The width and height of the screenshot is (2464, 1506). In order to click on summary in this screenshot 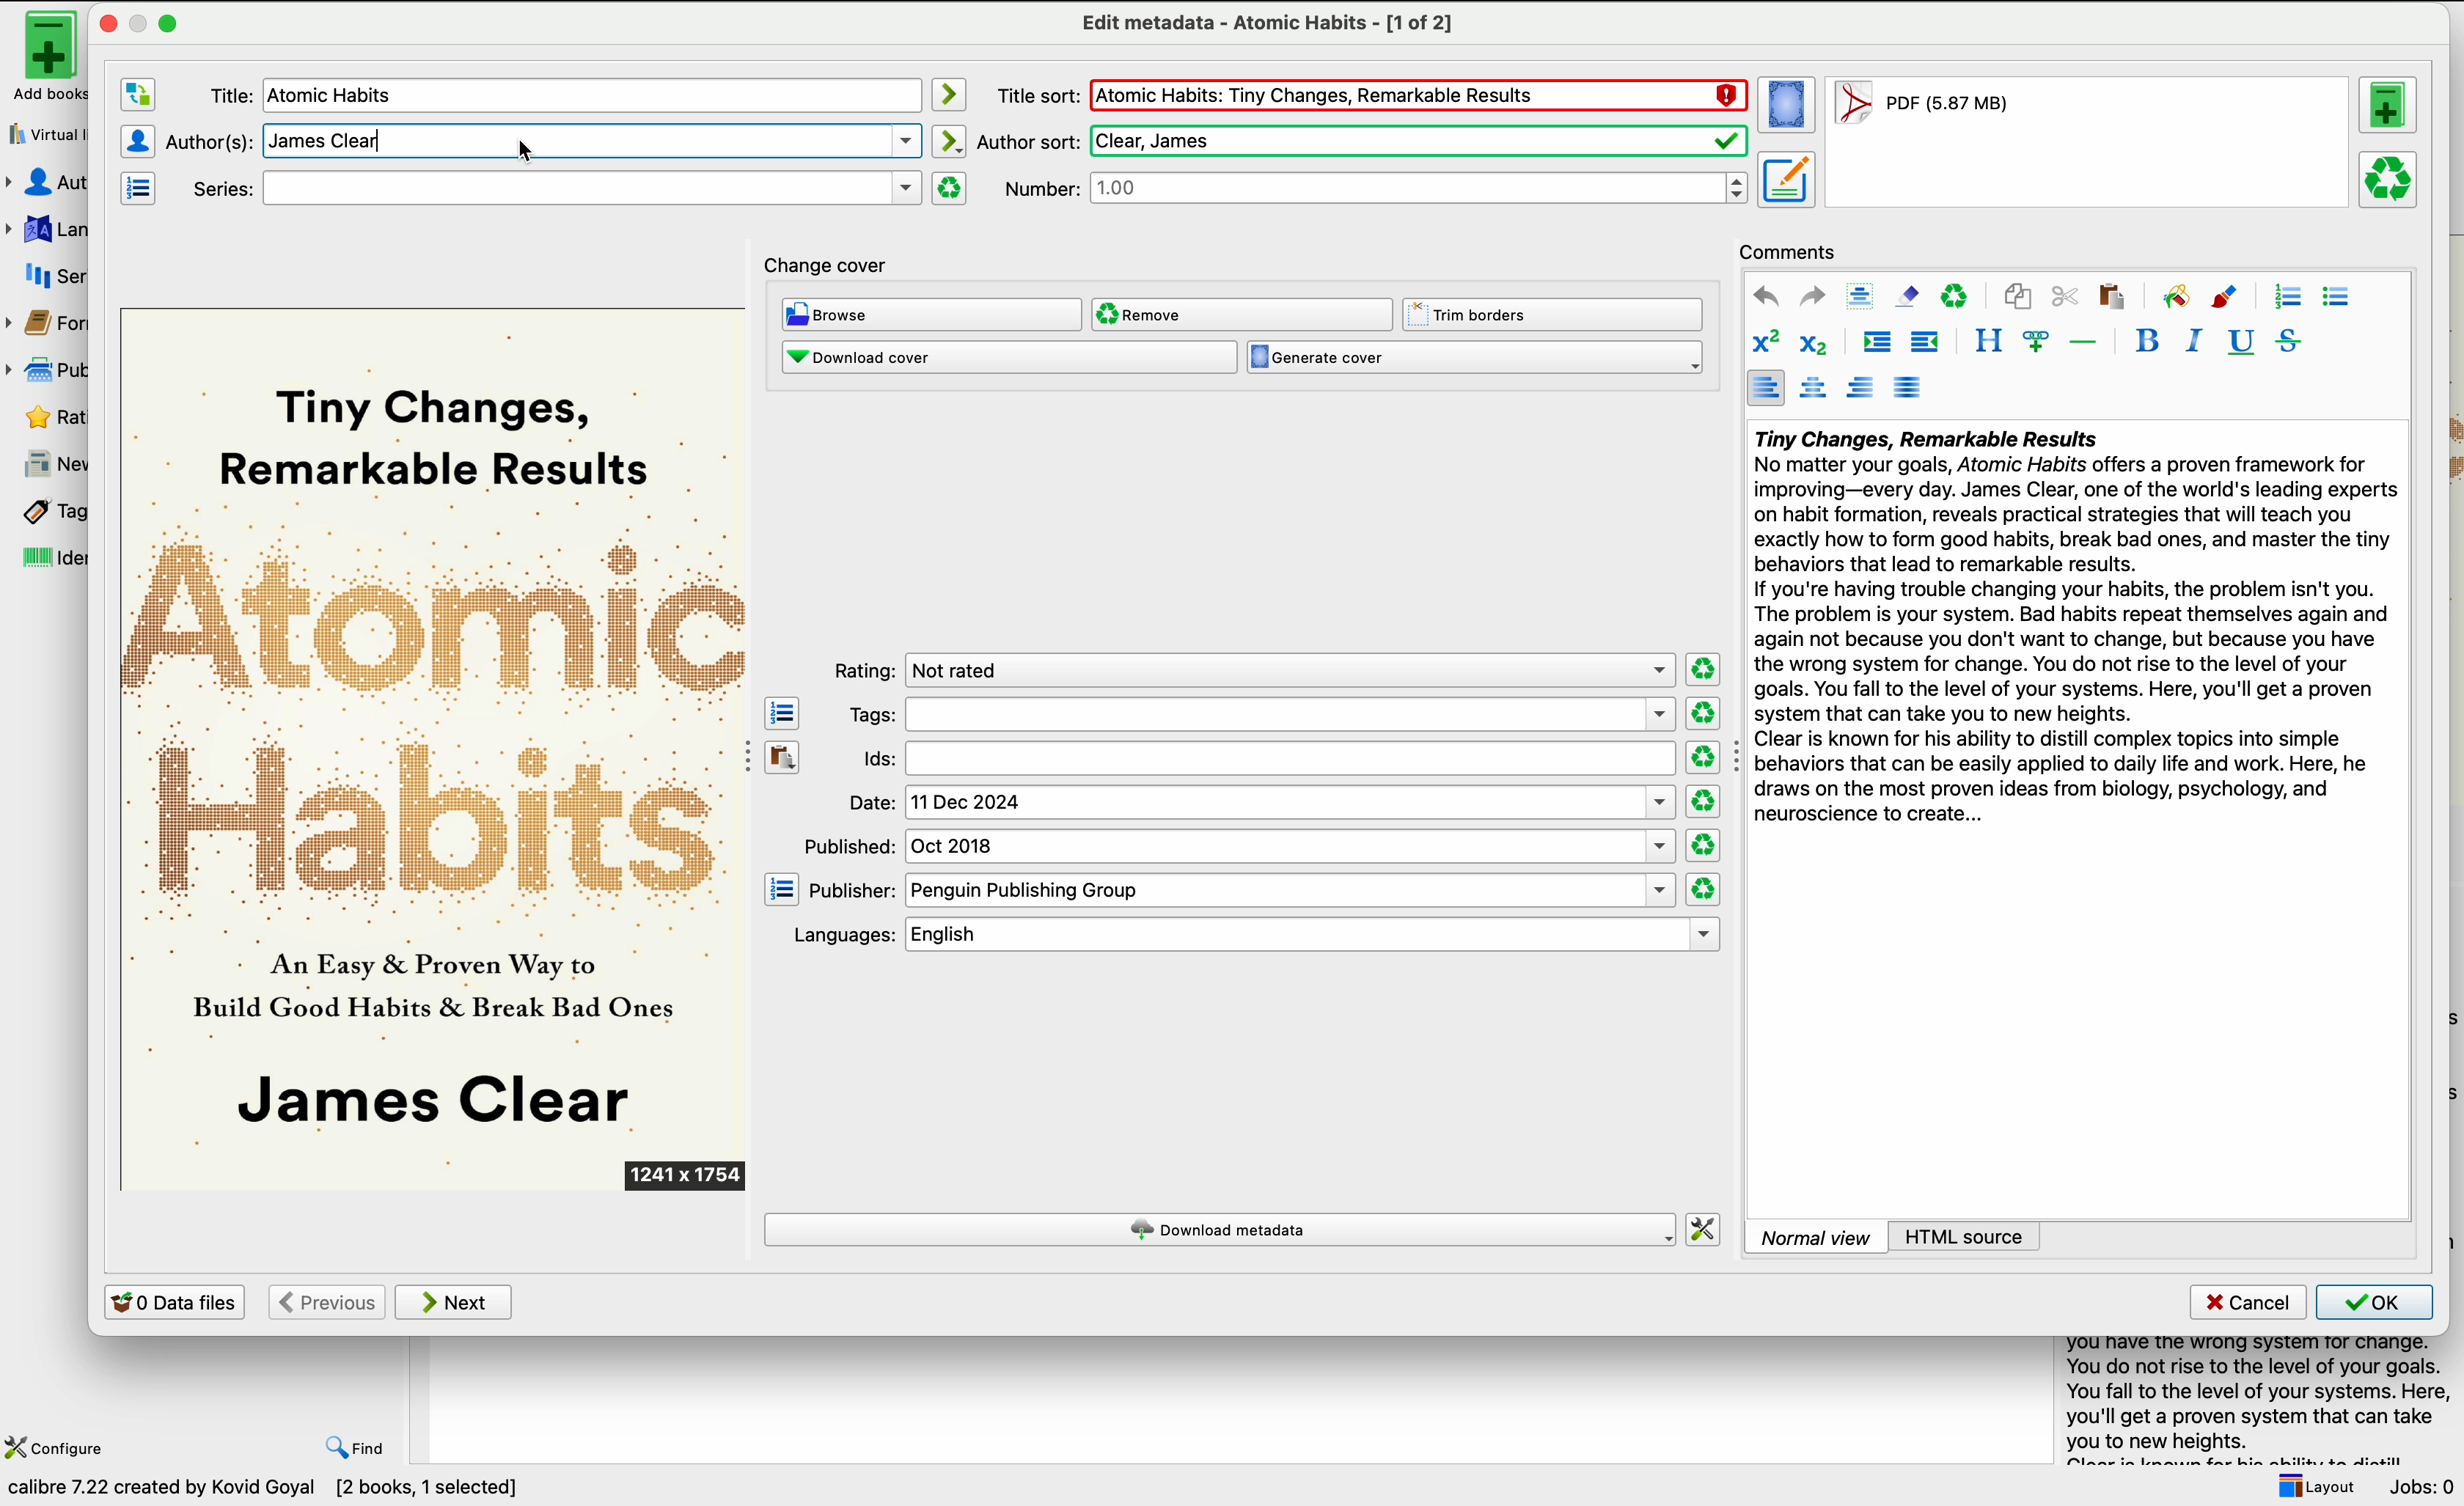, I will do `click(2073, 631)`.